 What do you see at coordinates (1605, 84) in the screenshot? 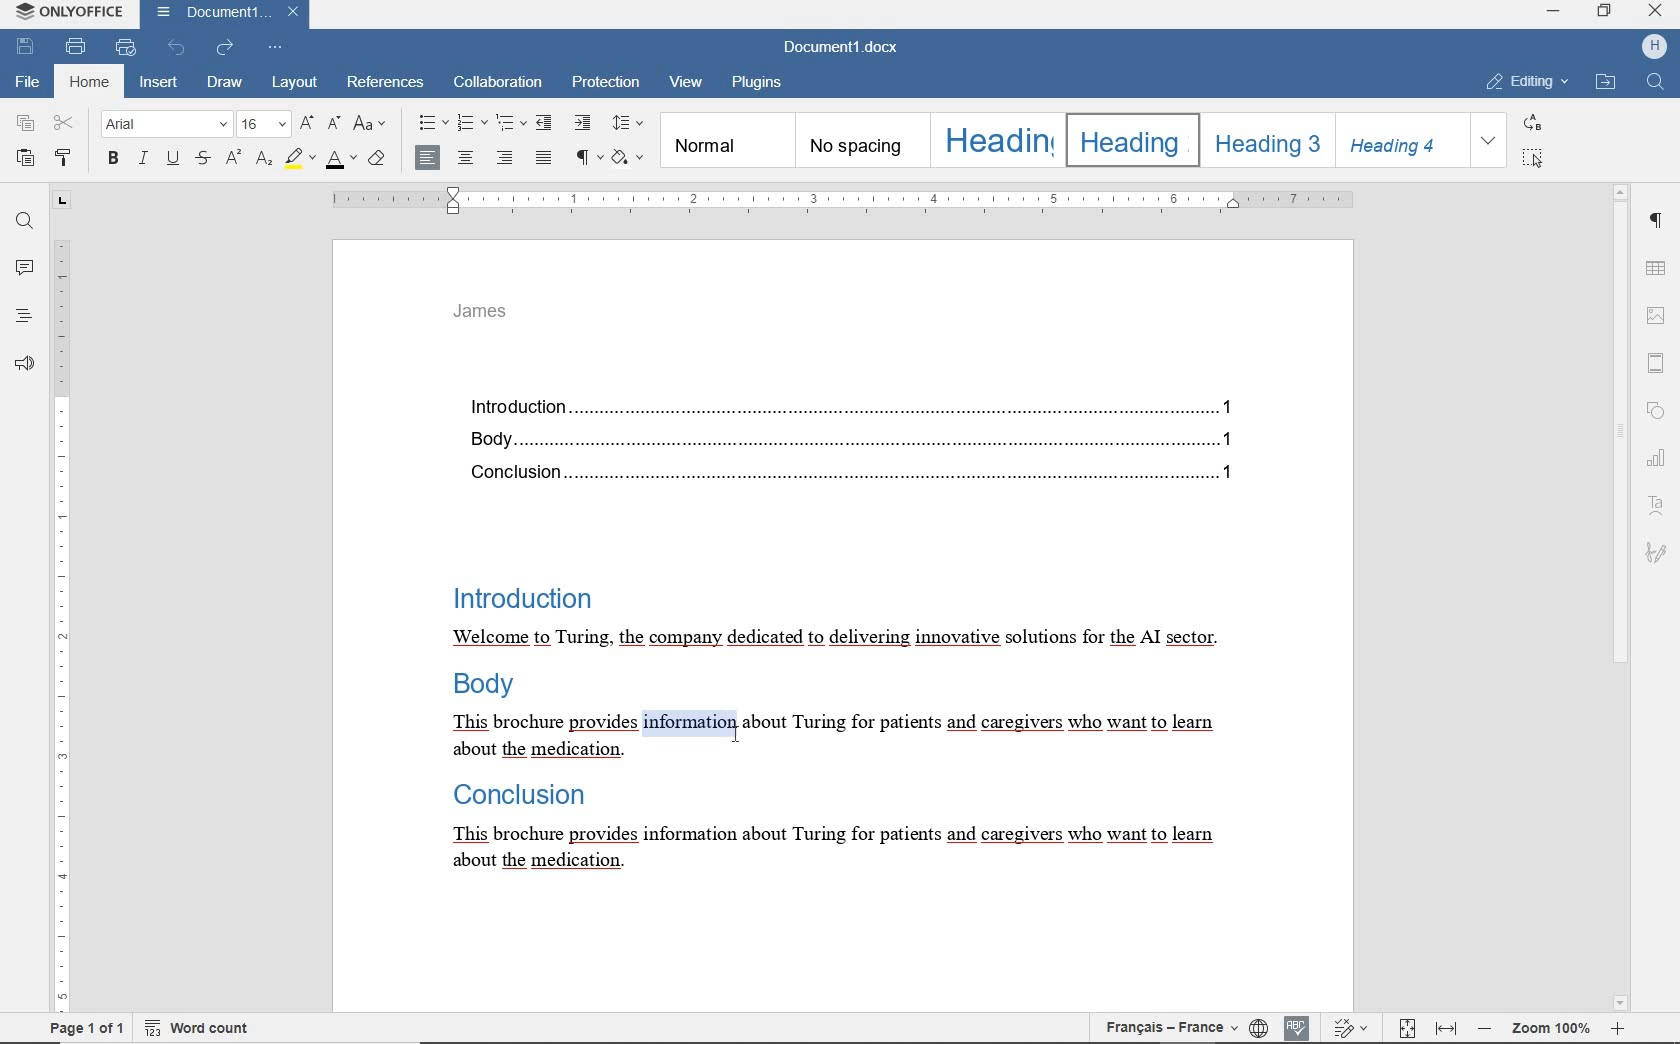
I see `OPEN FILE LOCATION` at bounding box center [1605, 84].